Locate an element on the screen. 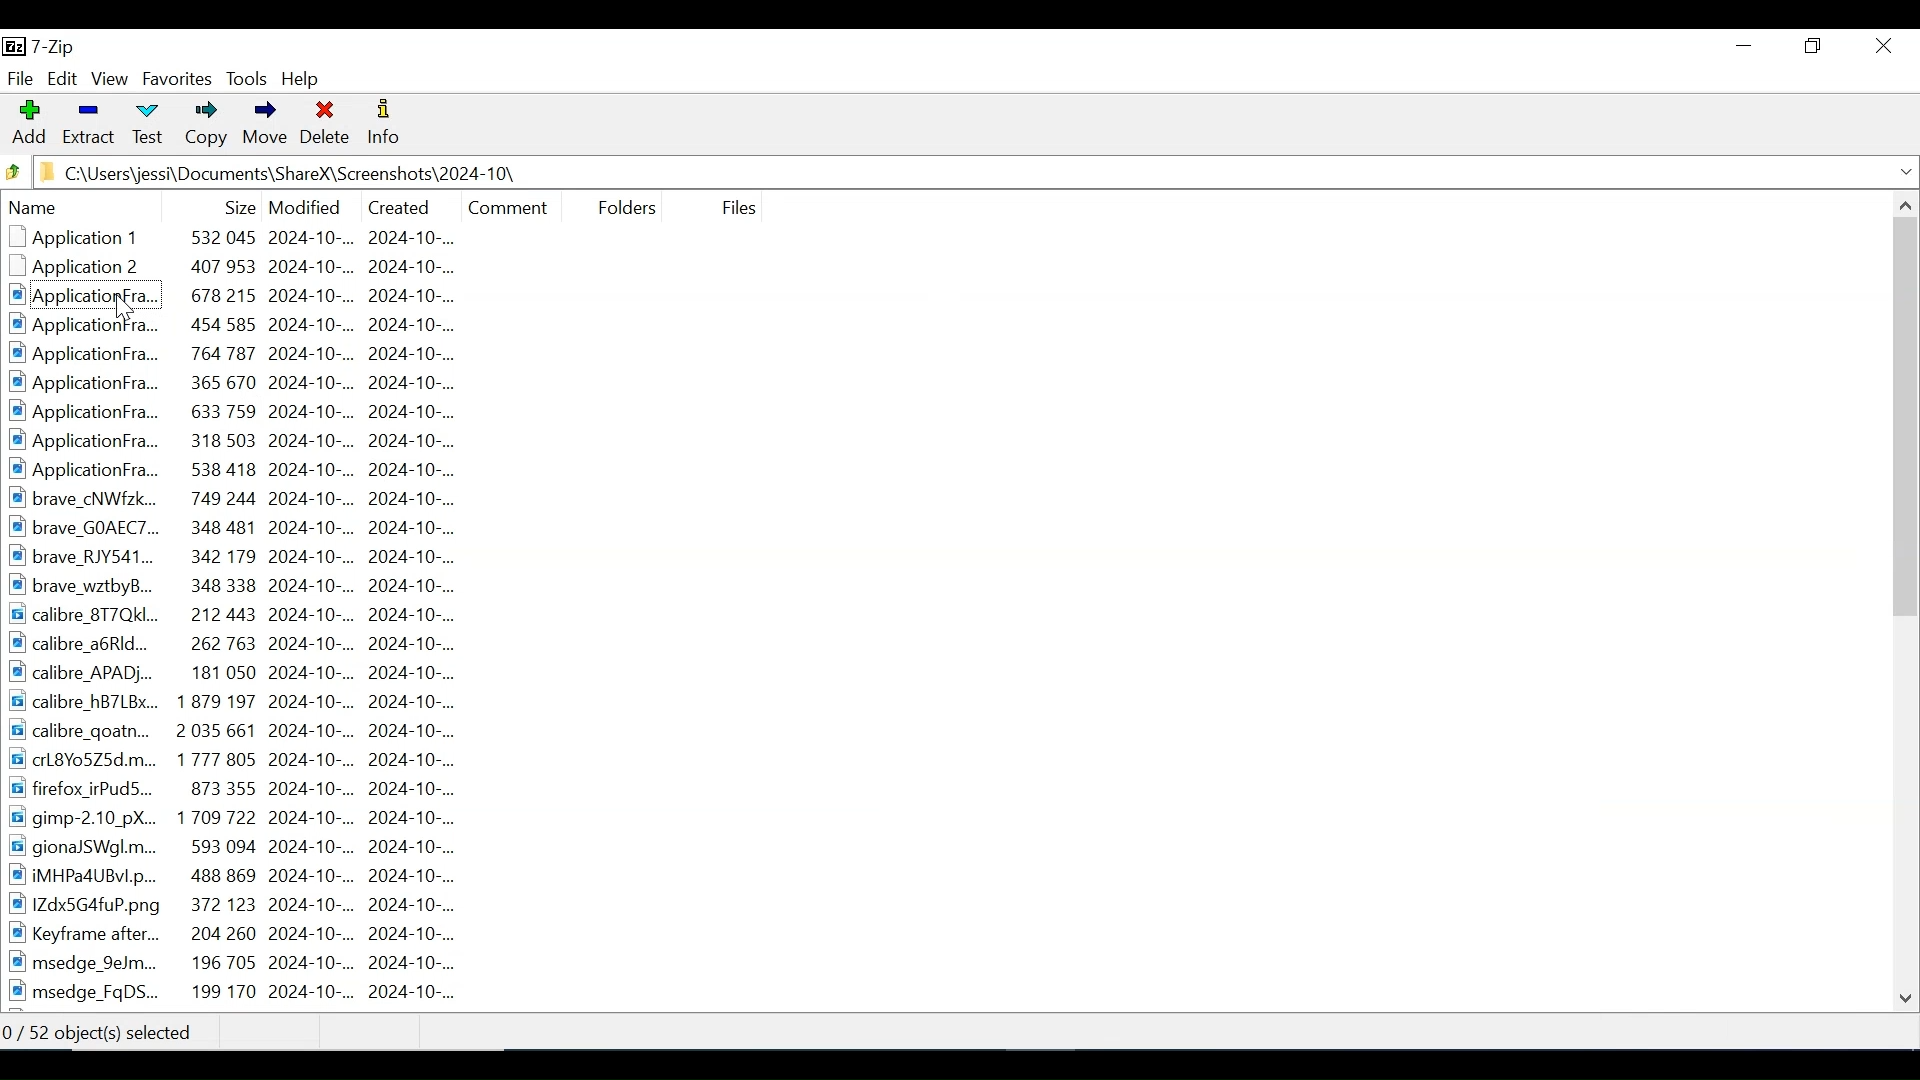 The width and height of the screenshot is (1920, 1080). msedge 9eJm... 196 705 2024-10-.. 2024-10-... is located at coordinates (244, 963).